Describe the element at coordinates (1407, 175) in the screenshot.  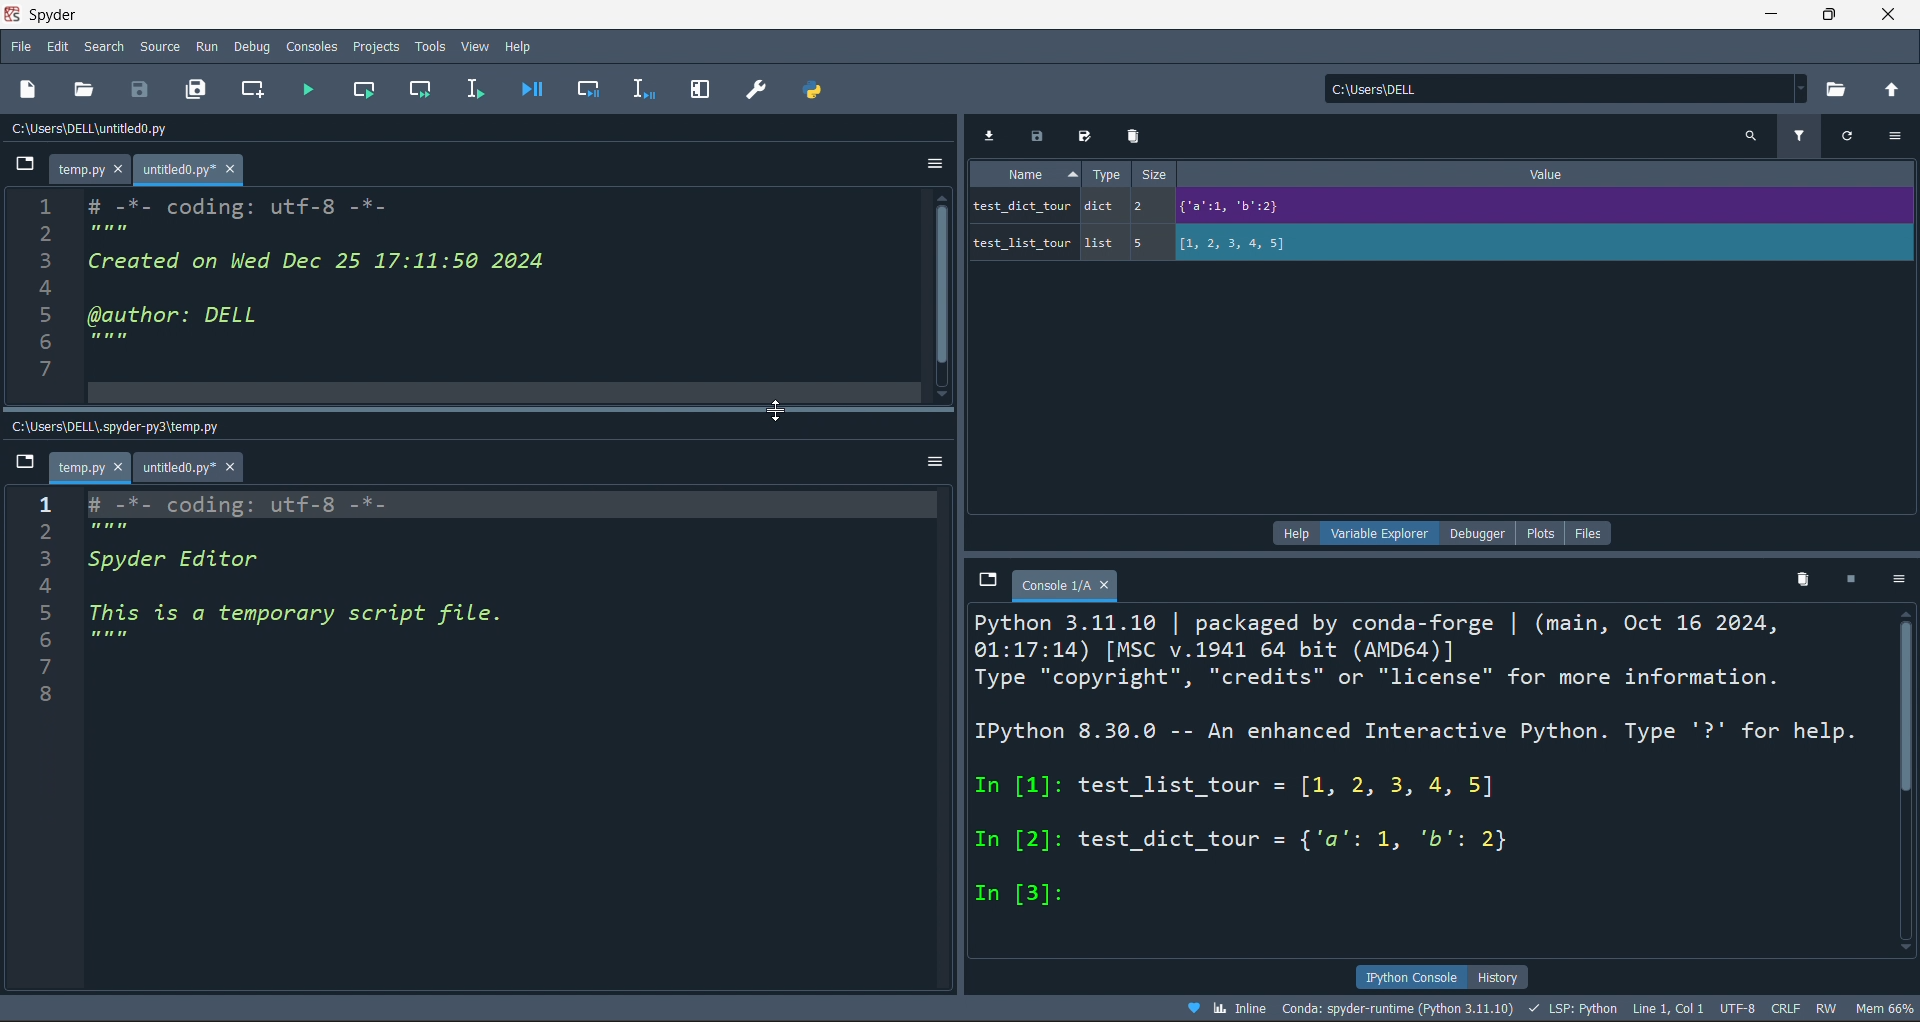
I see `a | Name a Type Size Value` at that location.